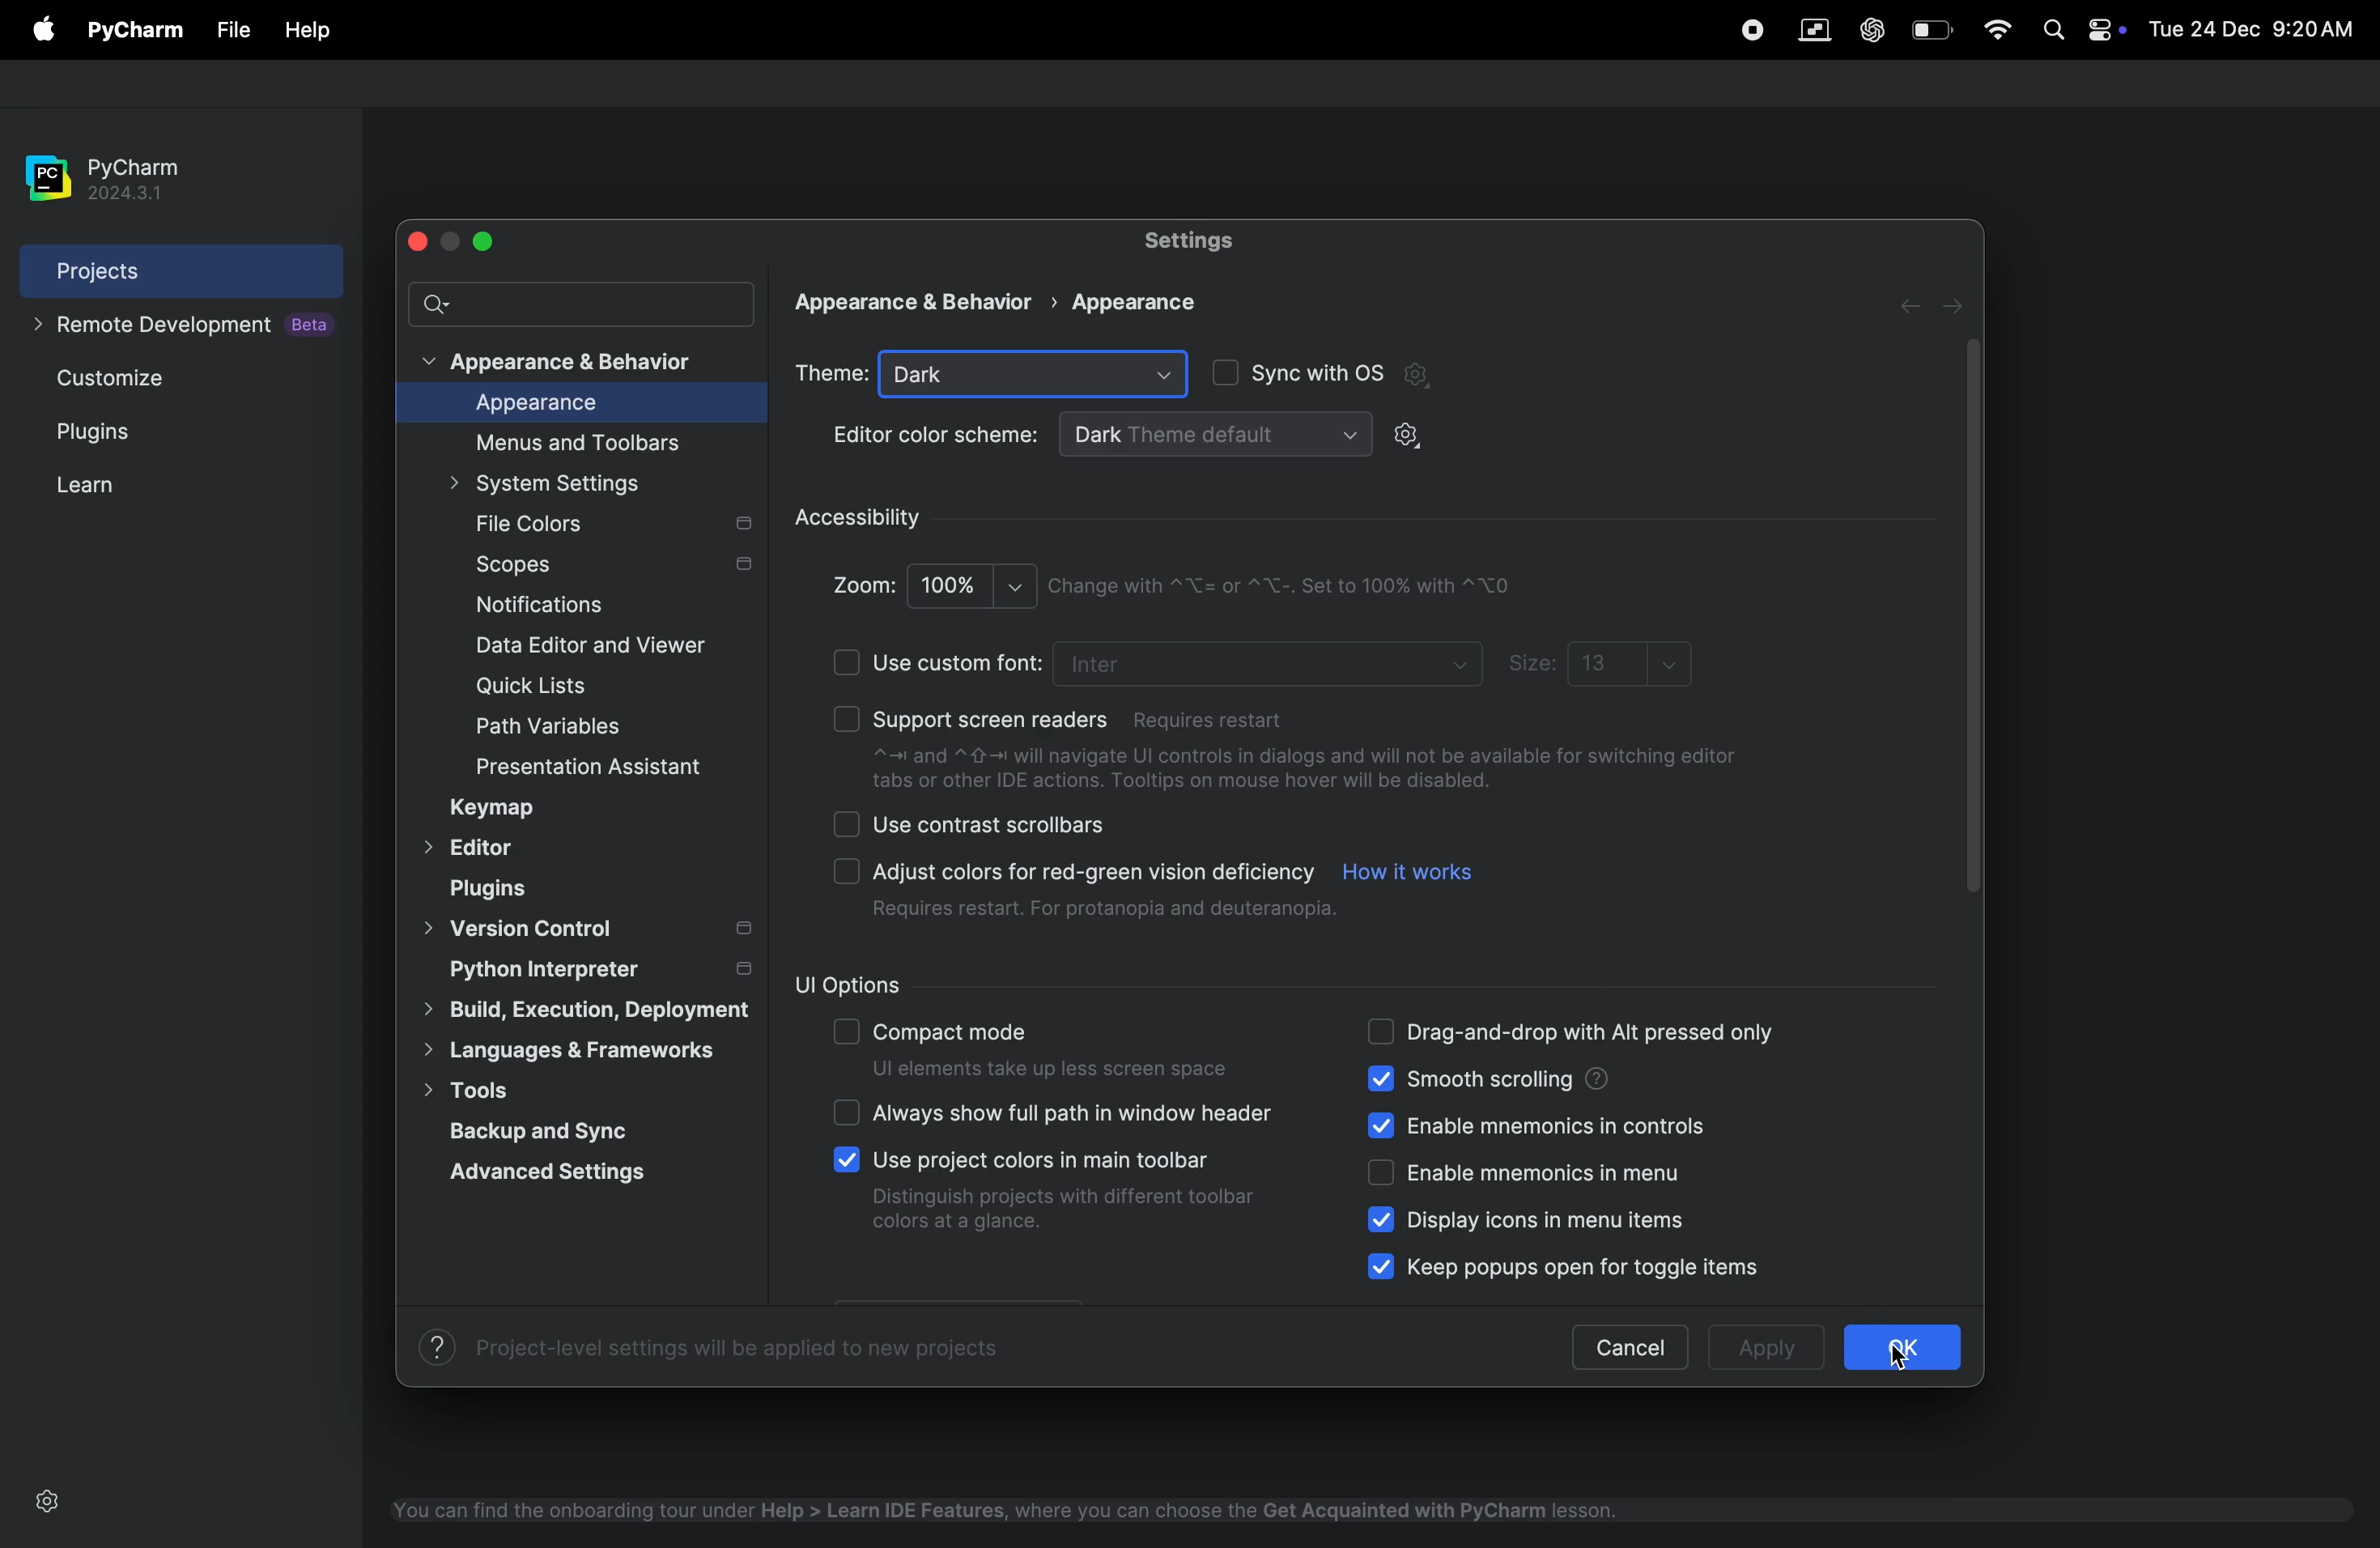 The width and height of the screenshot is (2380, 1548). What do you see at coordinates (475, 850) in the screenshot?
I see `editor` at bounding box center [475, 850].